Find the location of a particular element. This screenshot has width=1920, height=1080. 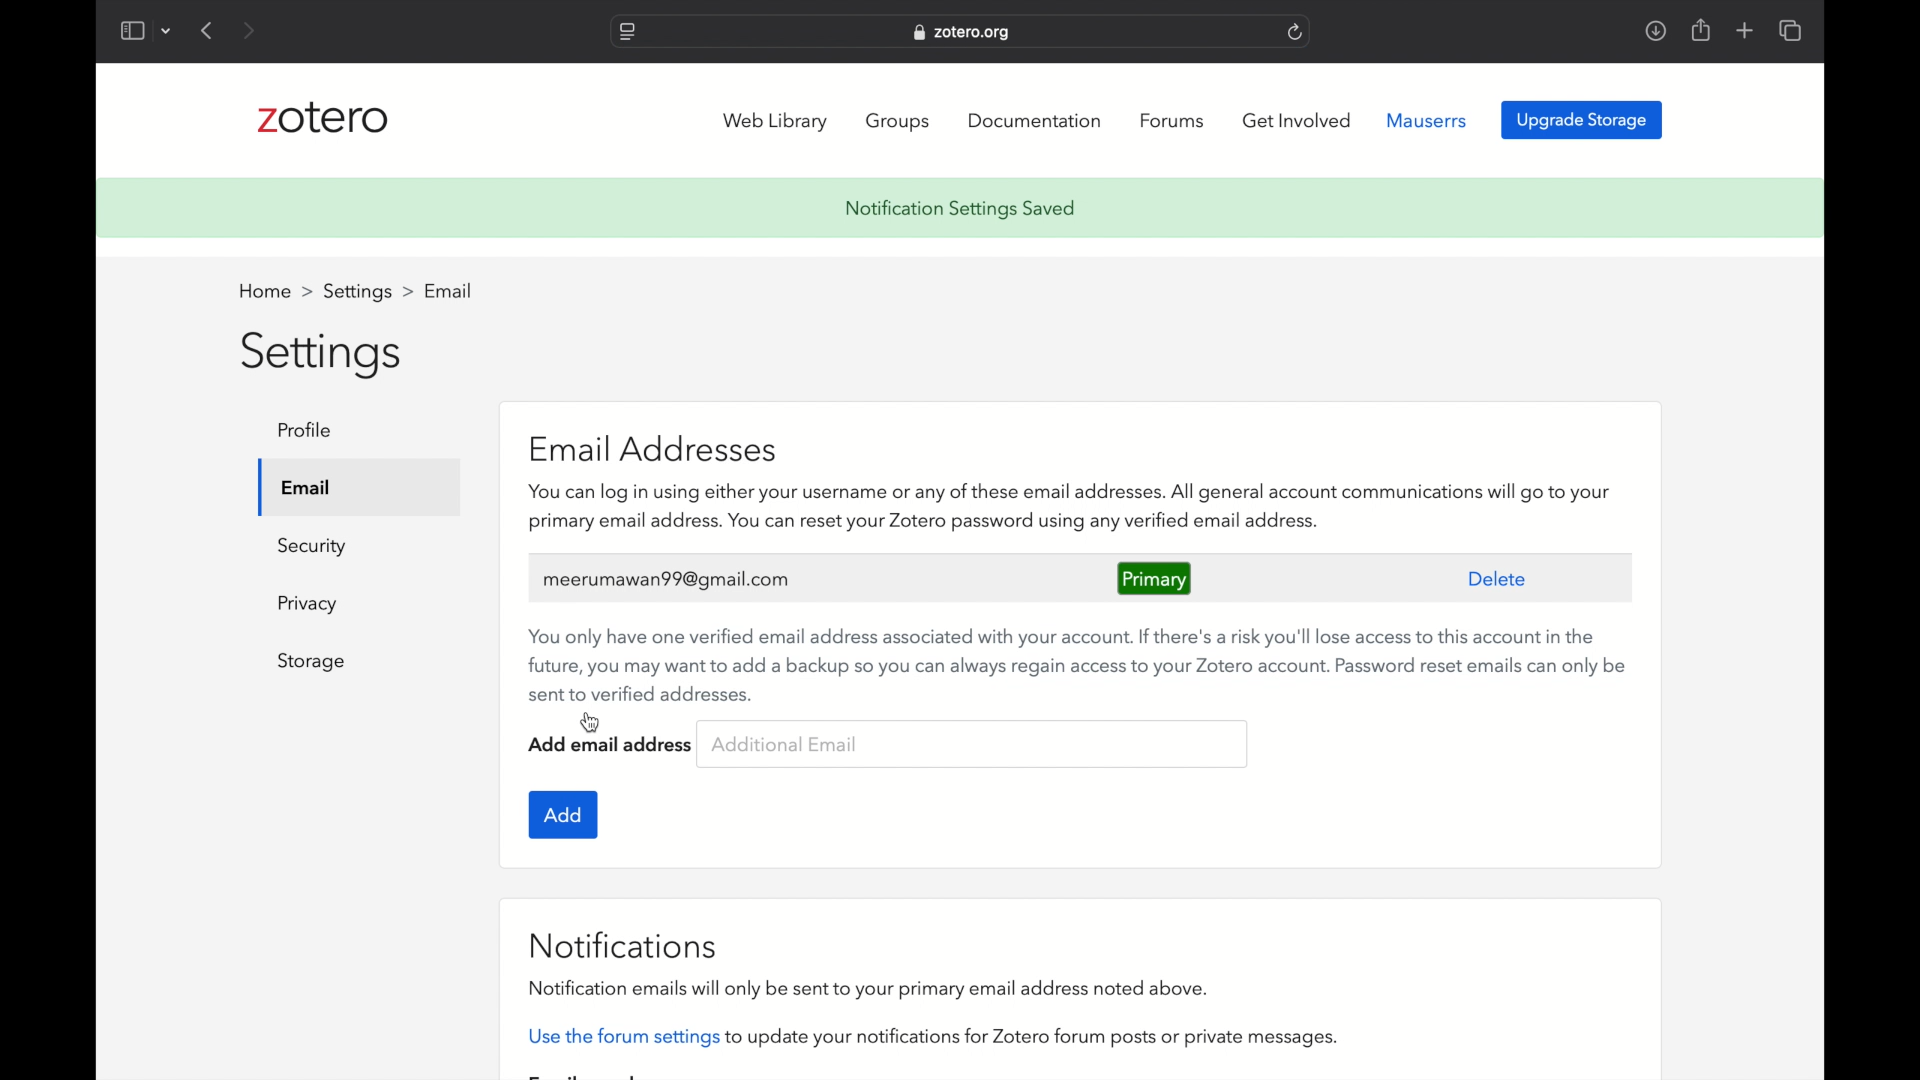

share is located at coordinates (1699, 29).